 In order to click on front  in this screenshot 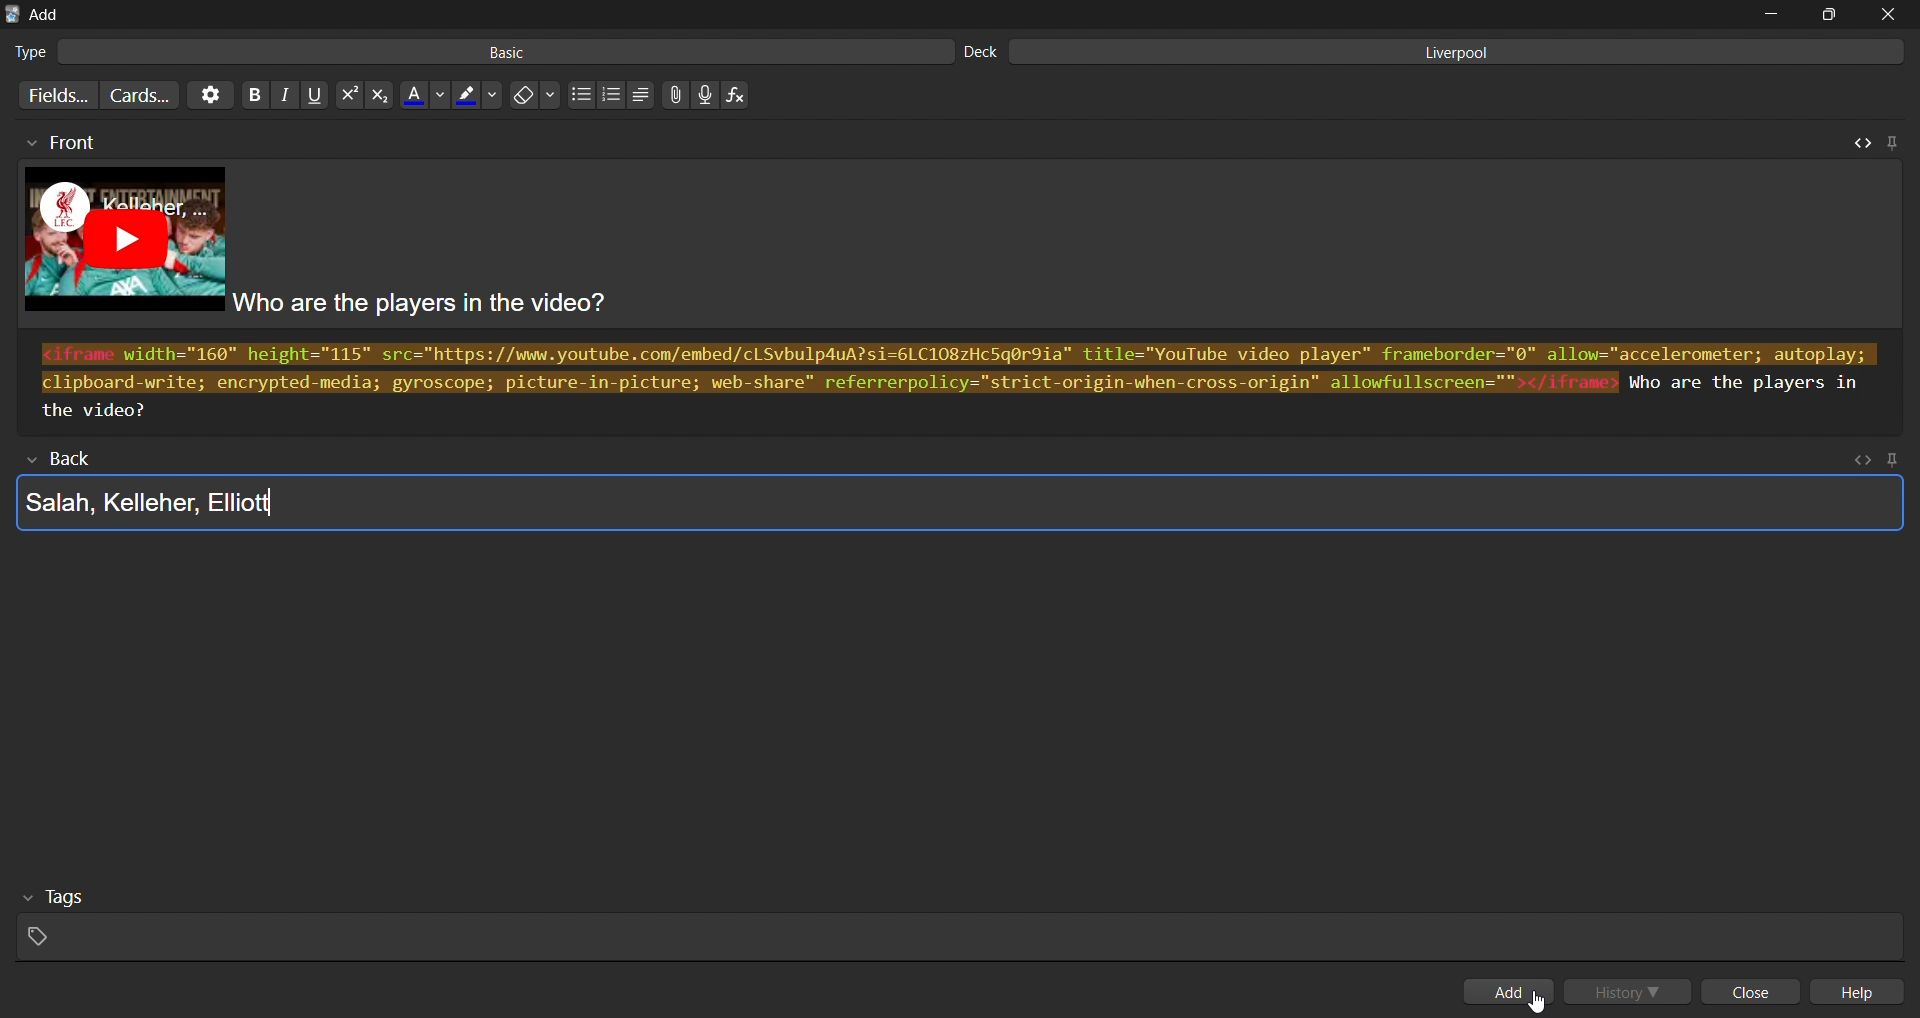, I will do `click(59, 143)`.